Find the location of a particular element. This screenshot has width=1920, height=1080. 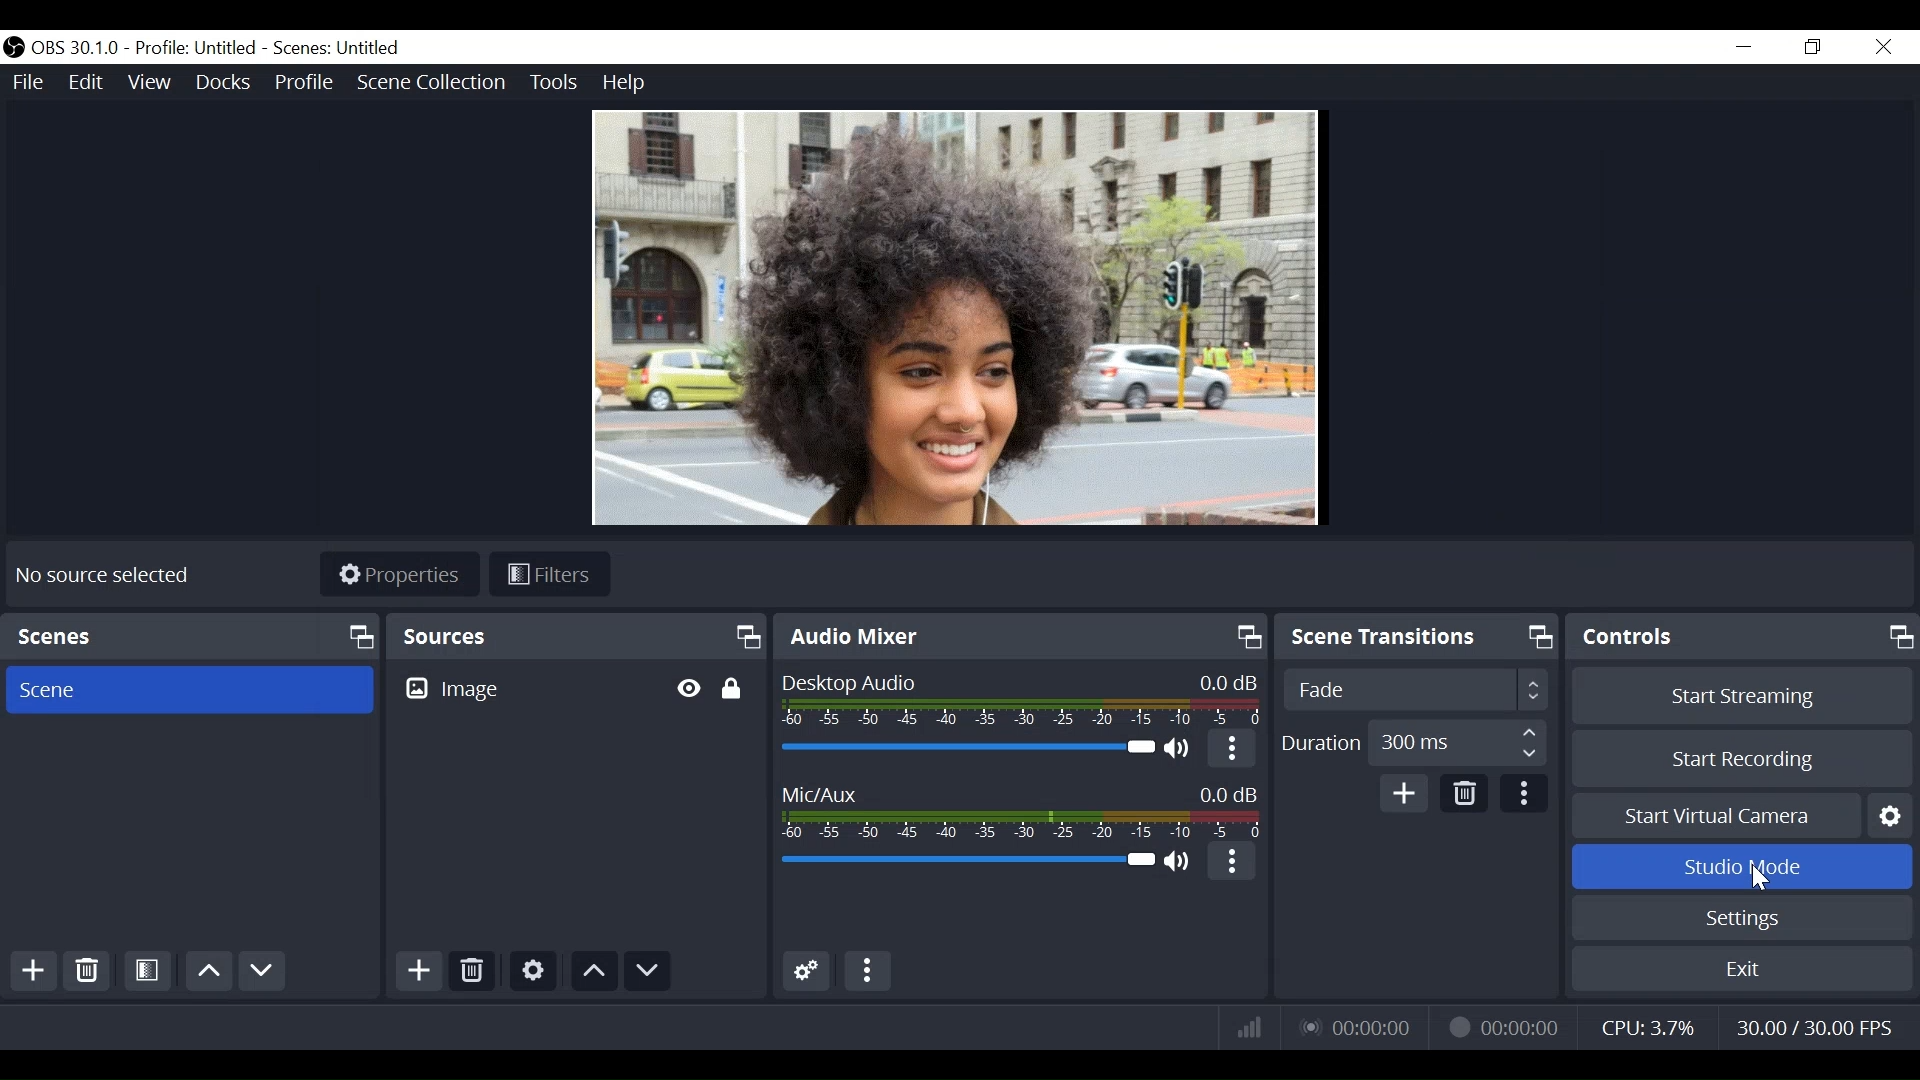

Live Status is located at coordinates (1364, 1029).